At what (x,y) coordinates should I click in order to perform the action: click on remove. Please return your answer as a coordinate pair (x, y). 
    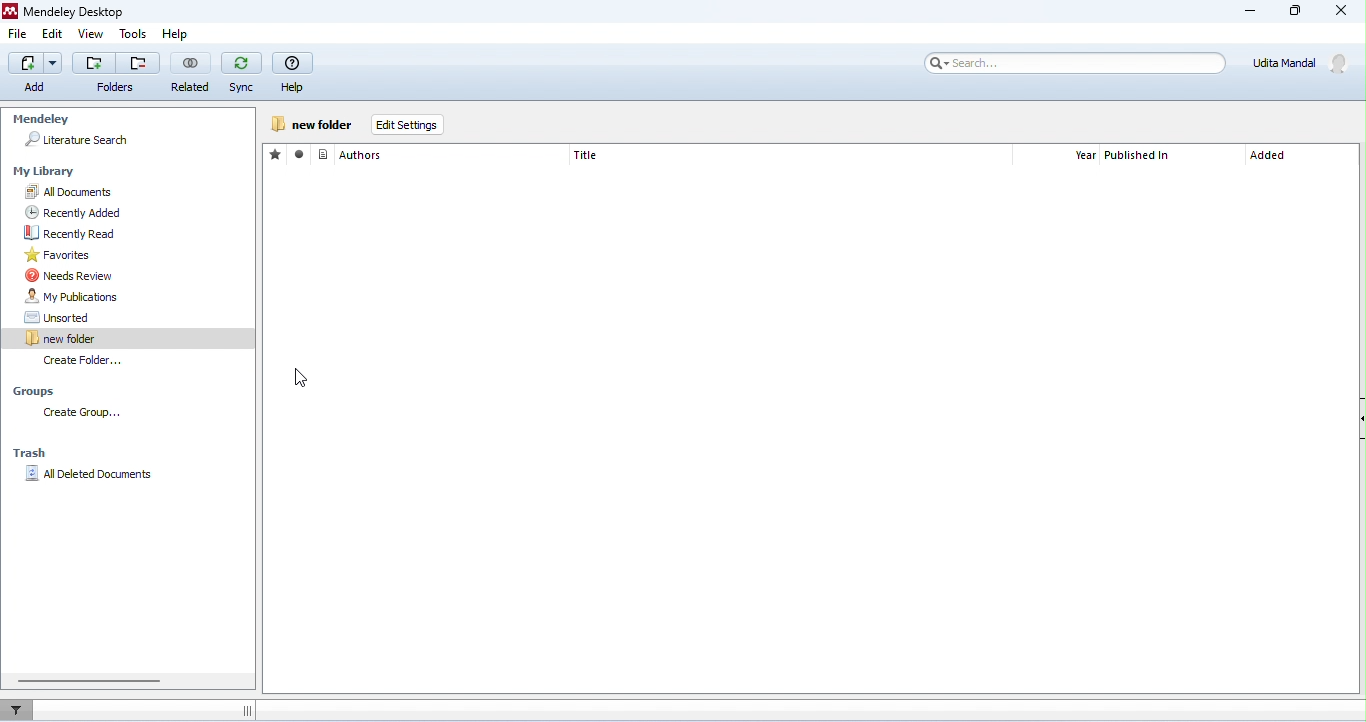
    Looking at the image, I should click on (138, 63).